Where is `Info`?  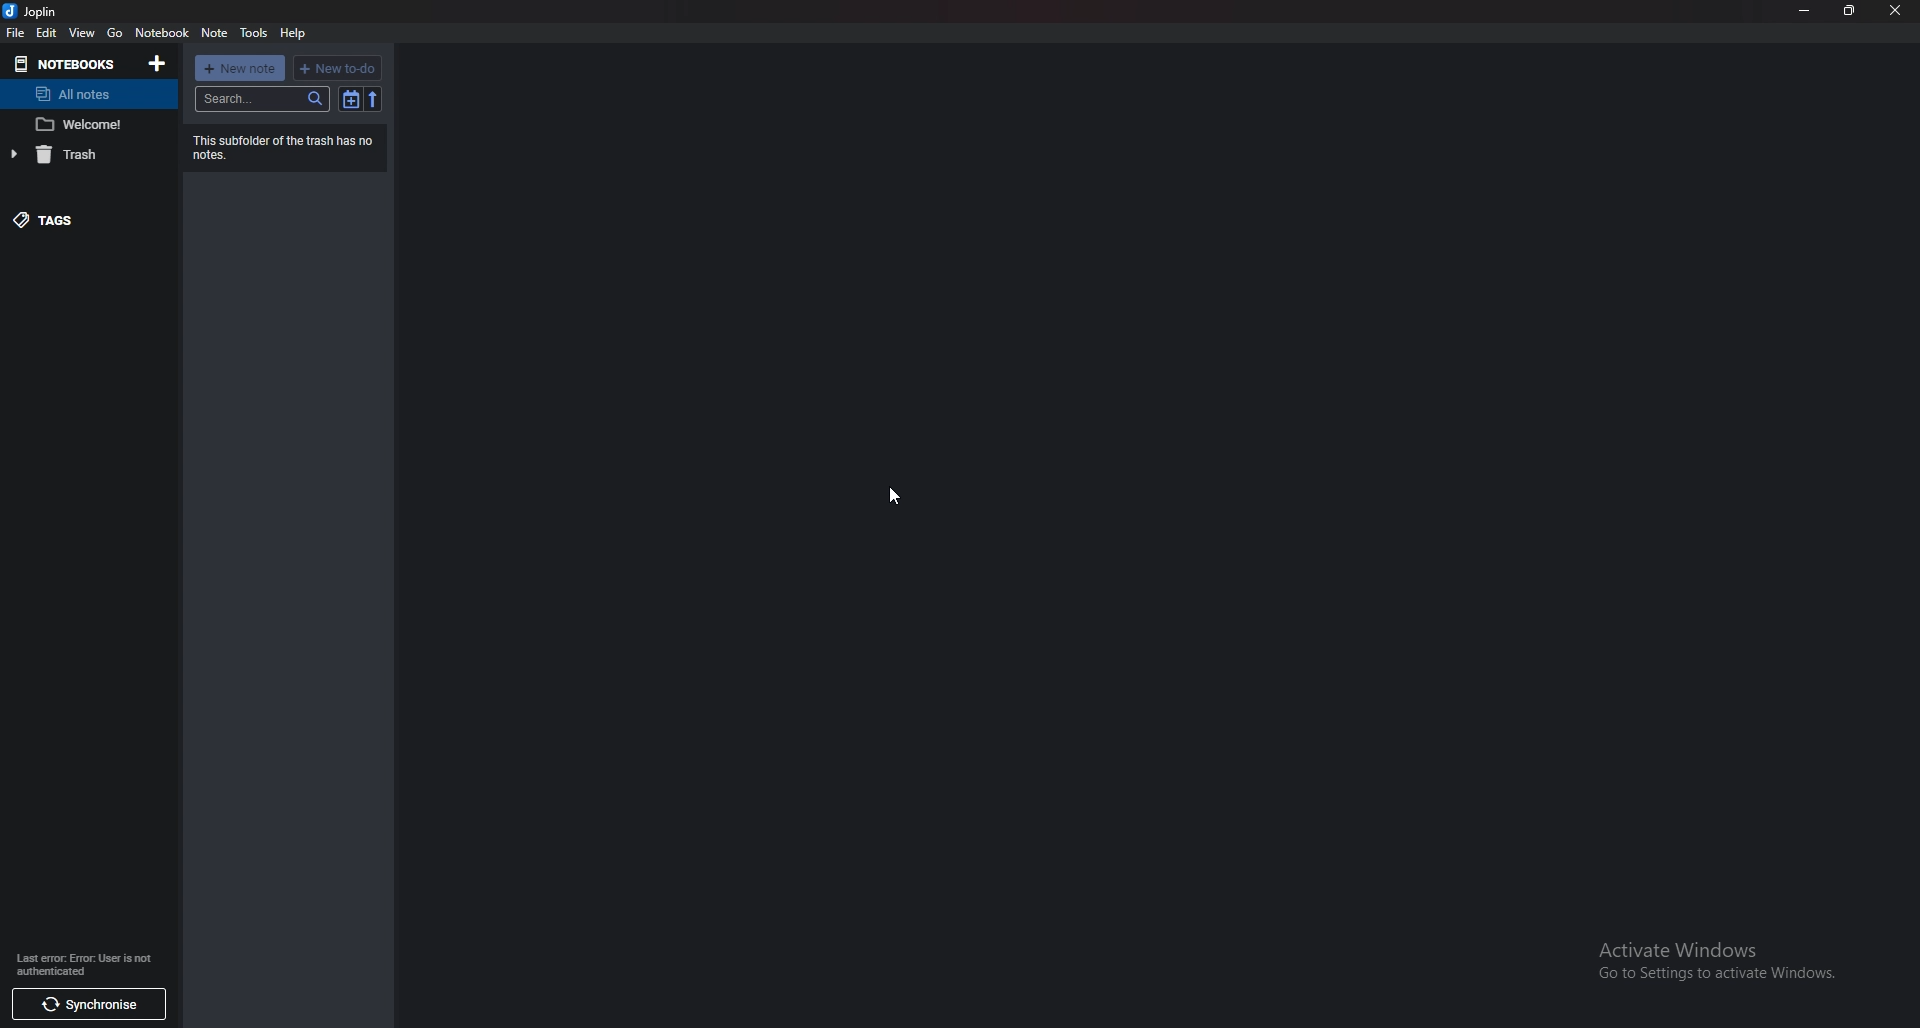 Info is located at coordinates (285, 146).